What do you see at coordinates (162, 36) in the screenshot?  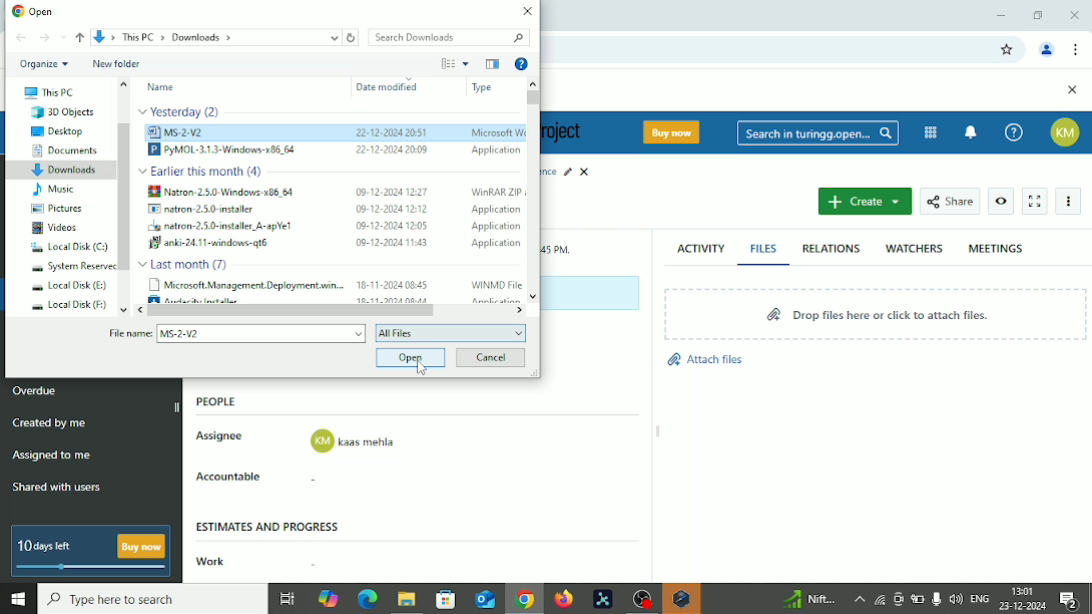 I see `path: downloads» Ths PC » Downloads »` at bounding box center [162, 36].